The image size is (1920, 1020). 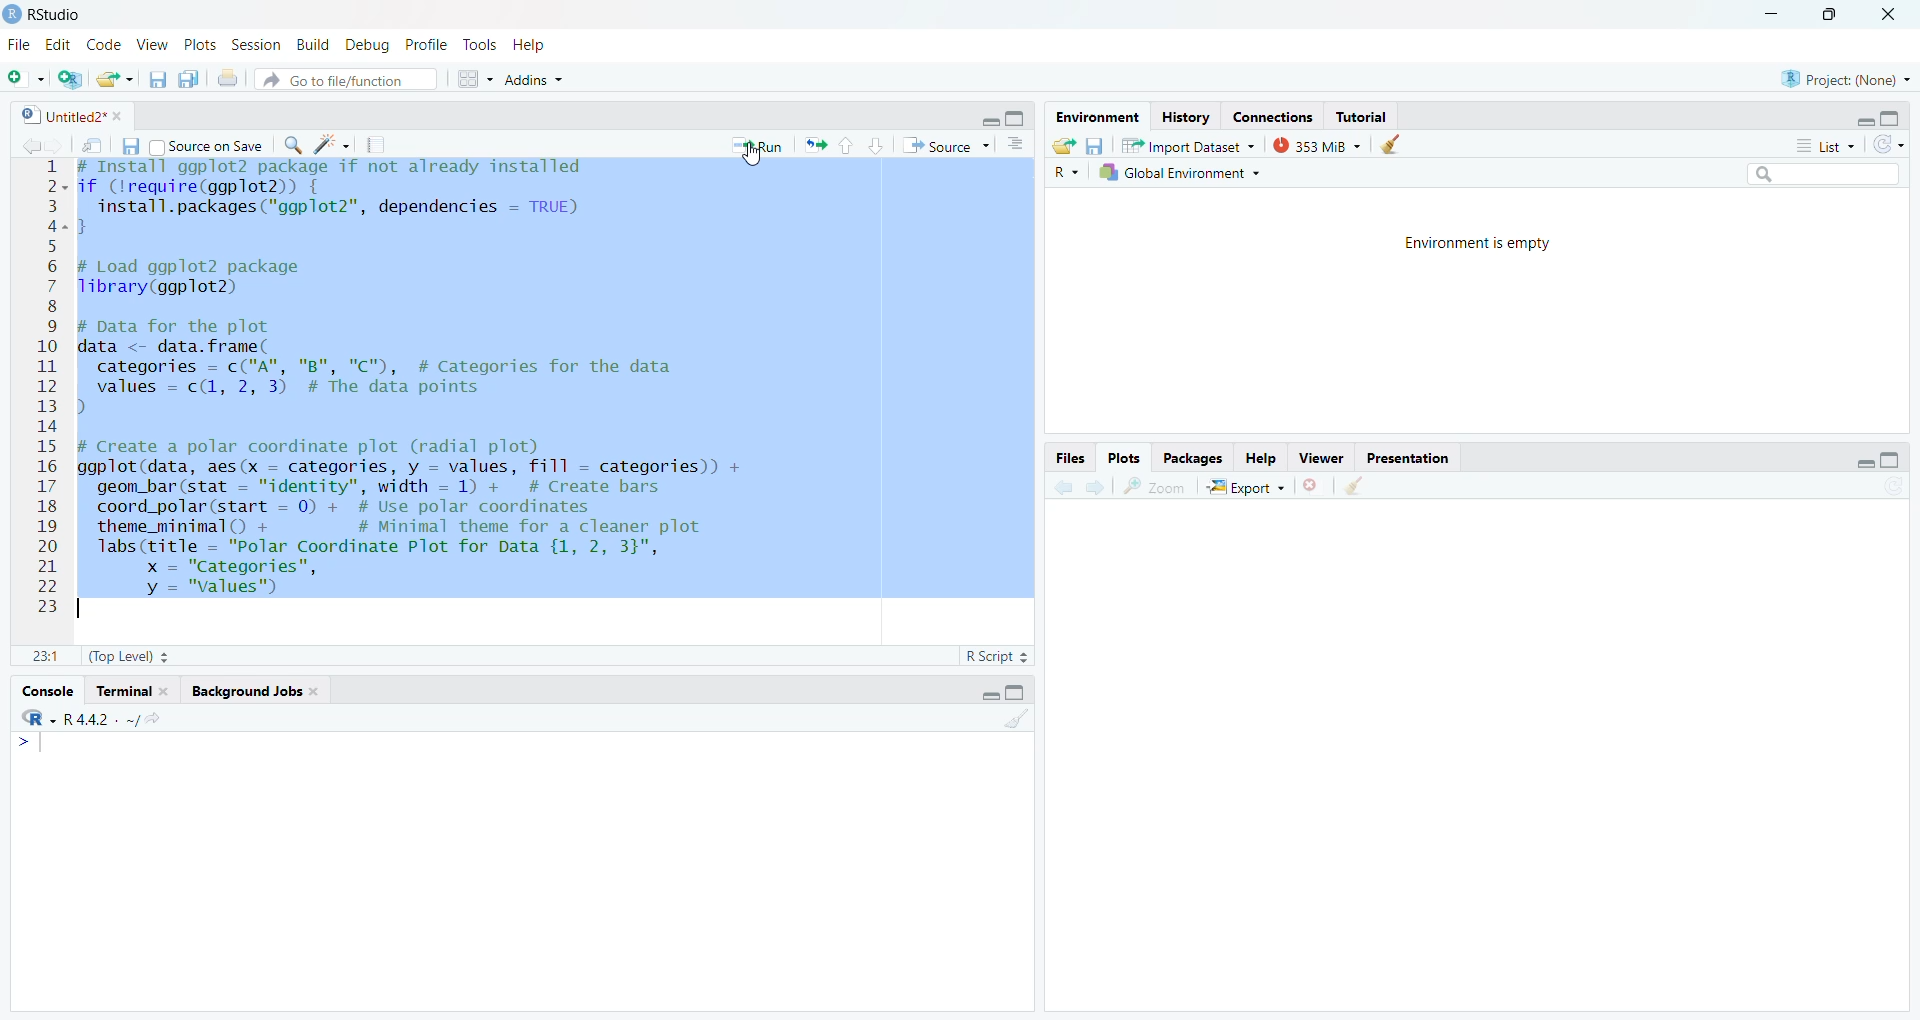 What do you see at coordinates (227, 82) in the screenshot?
I see `print the current file` at bounding box center [227, 82].